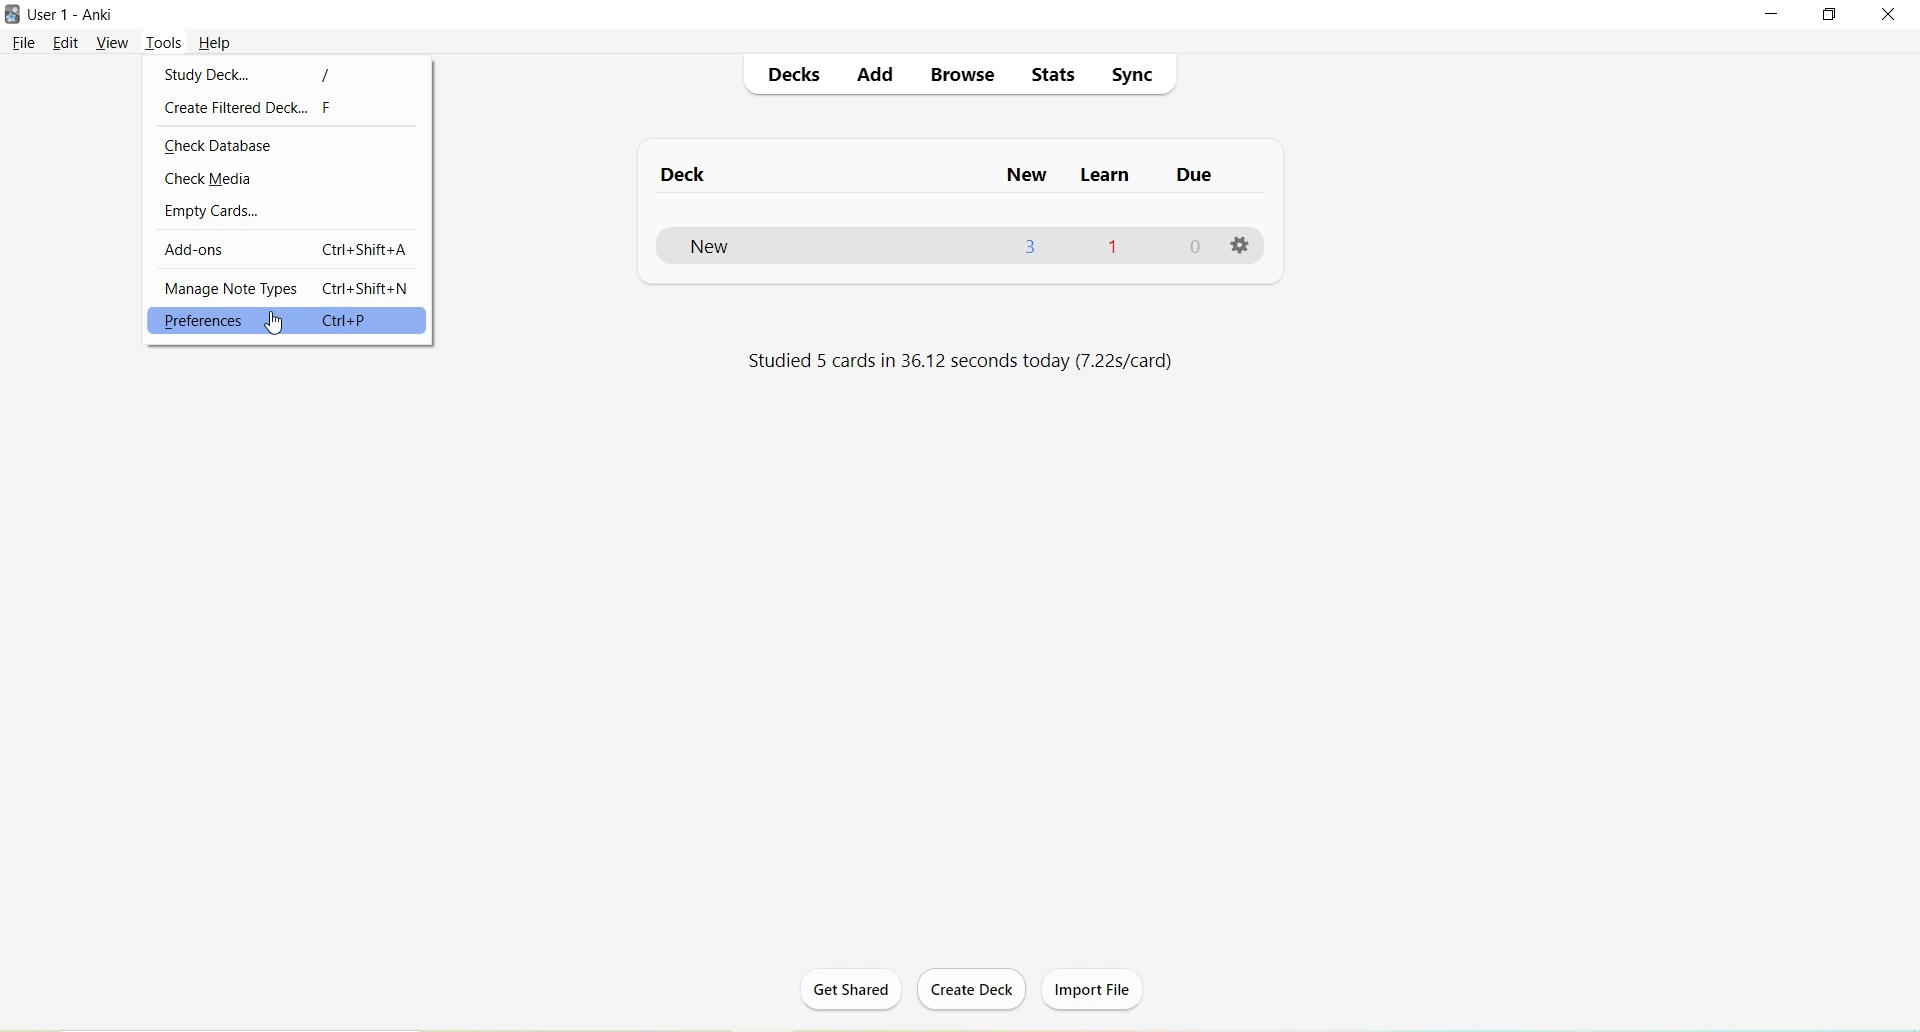  I want to click on Add, so click(874, 78).